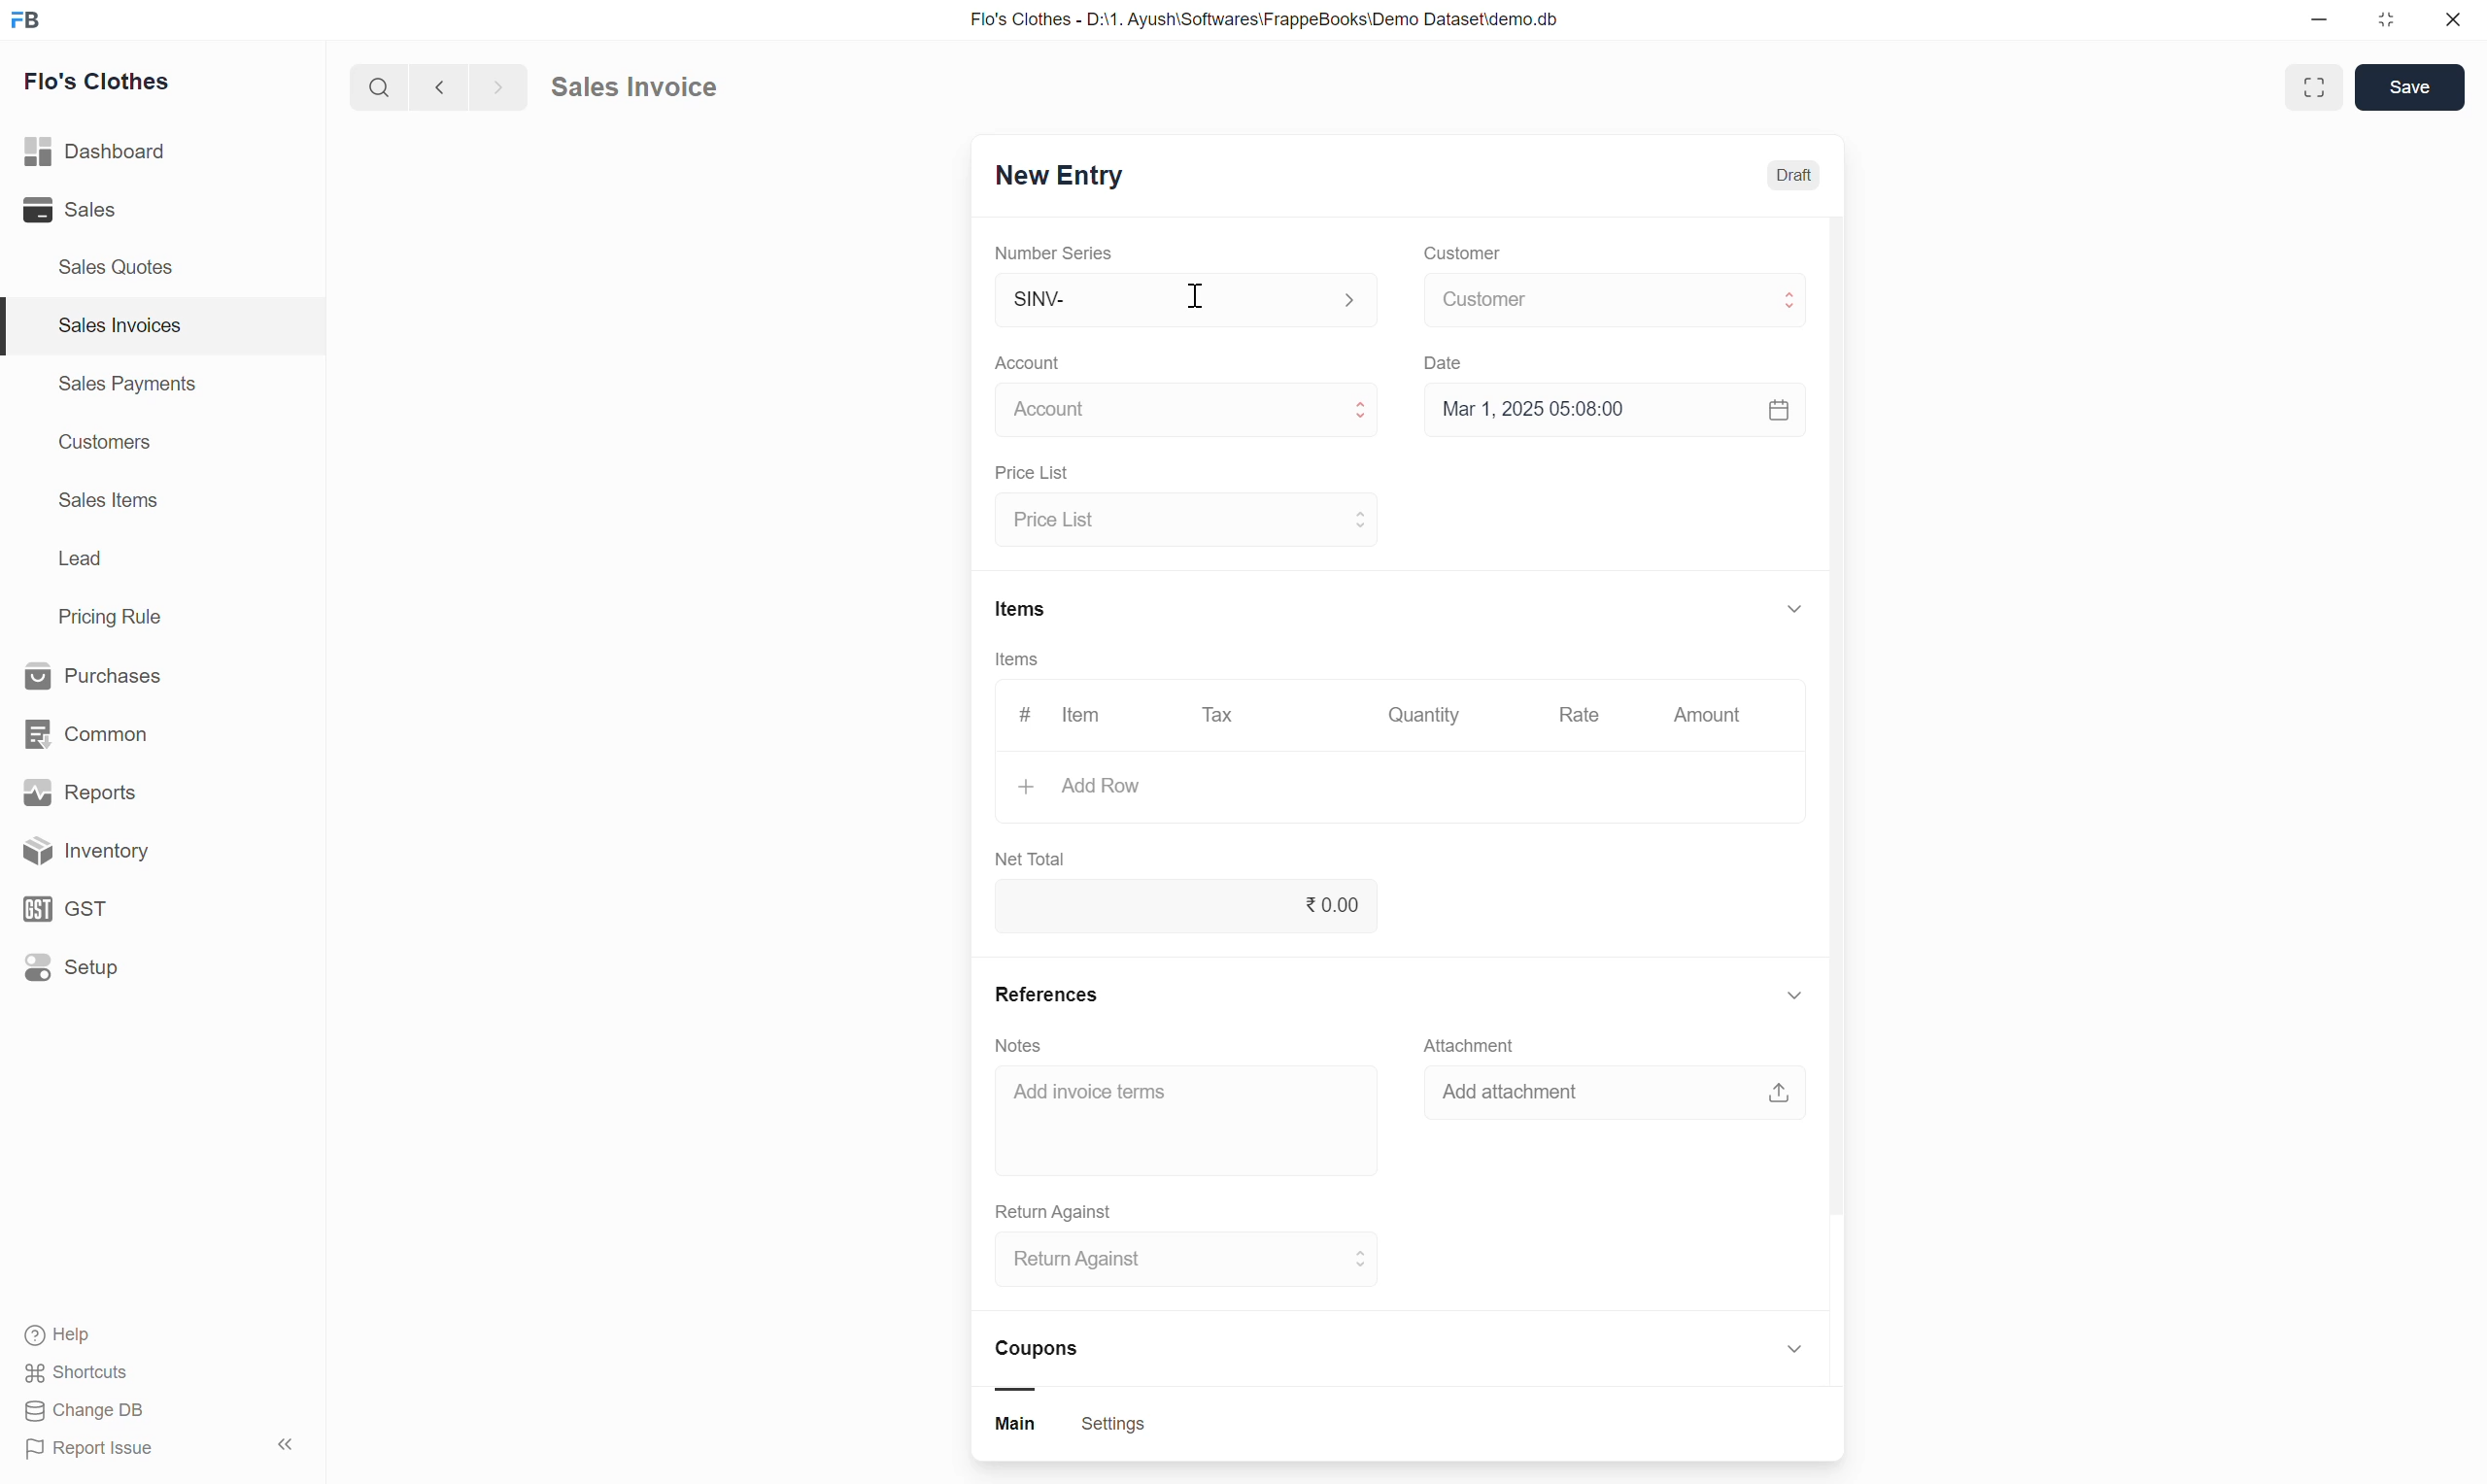 Image resolution: width=2487 pixels, height=1484 pixels. What do you see at coordinates (1181, 299) in the screenshot?
I see `Select Number series` at bounding box center [1181, 299].